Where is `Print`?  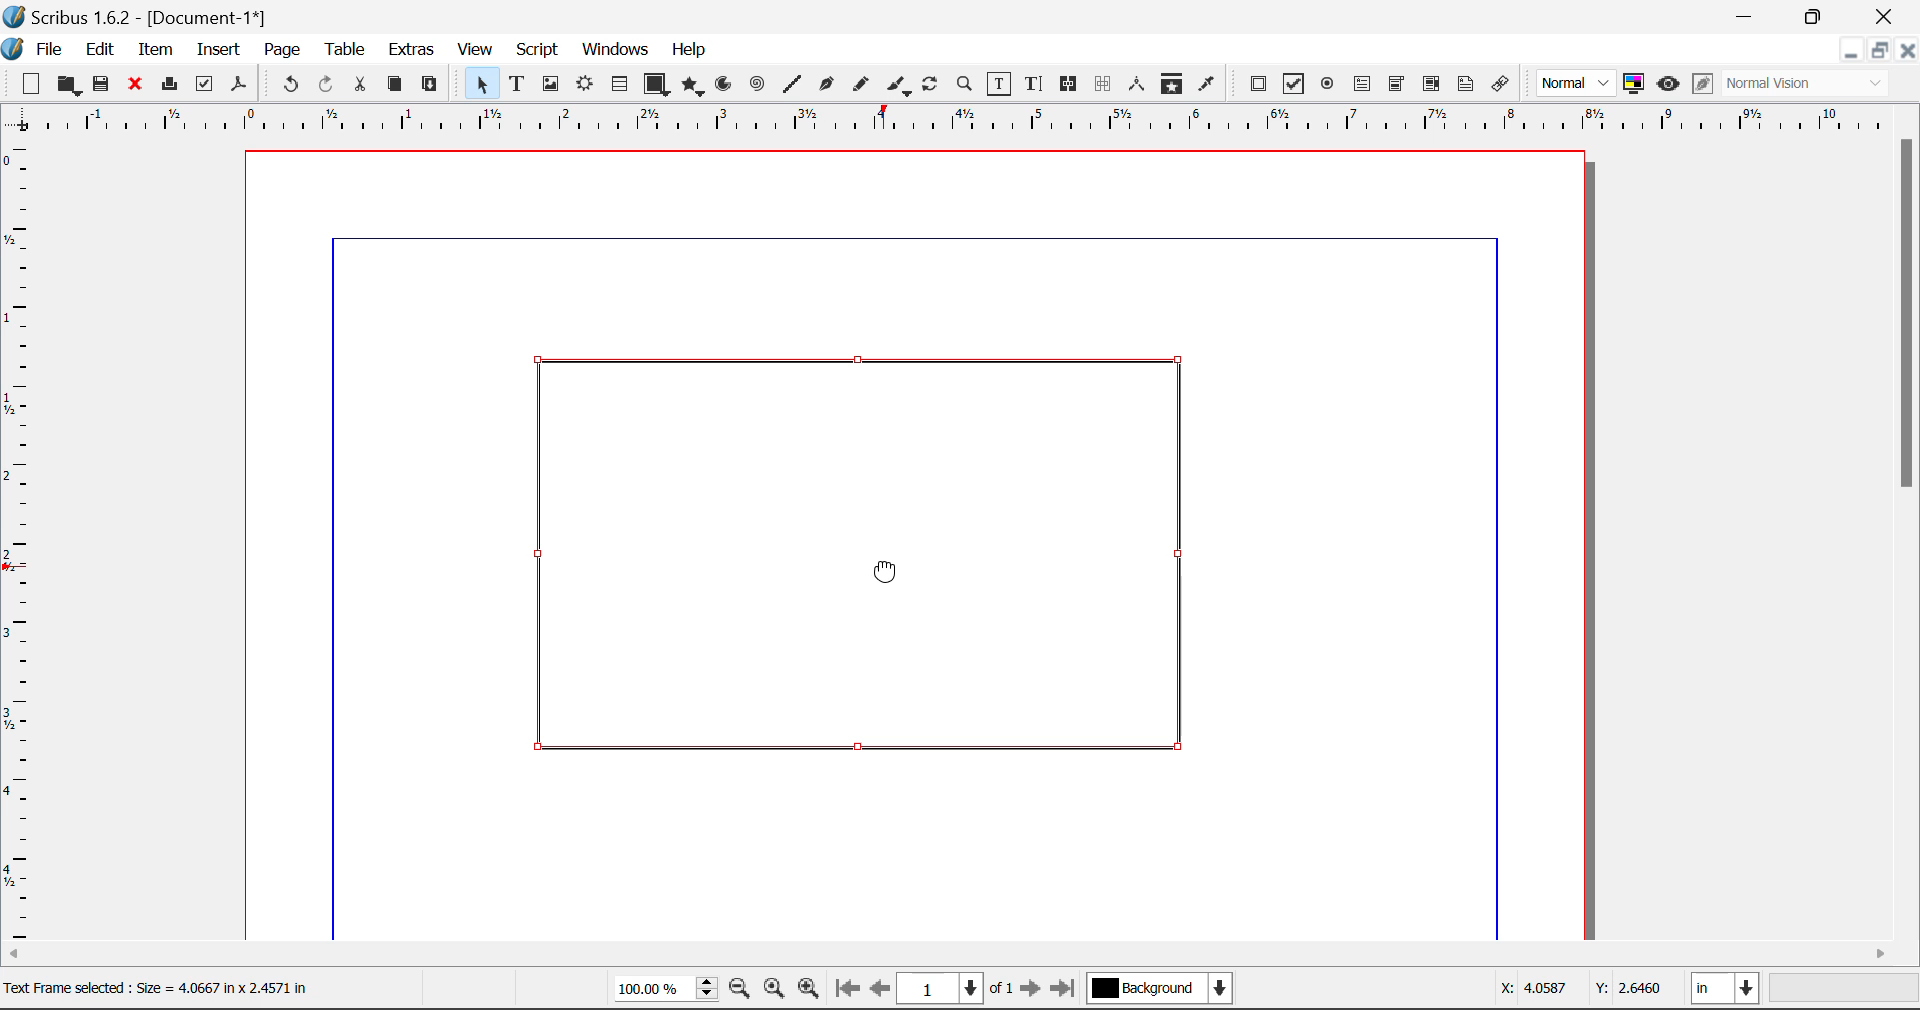
Print is located at coordinates (168, 85).